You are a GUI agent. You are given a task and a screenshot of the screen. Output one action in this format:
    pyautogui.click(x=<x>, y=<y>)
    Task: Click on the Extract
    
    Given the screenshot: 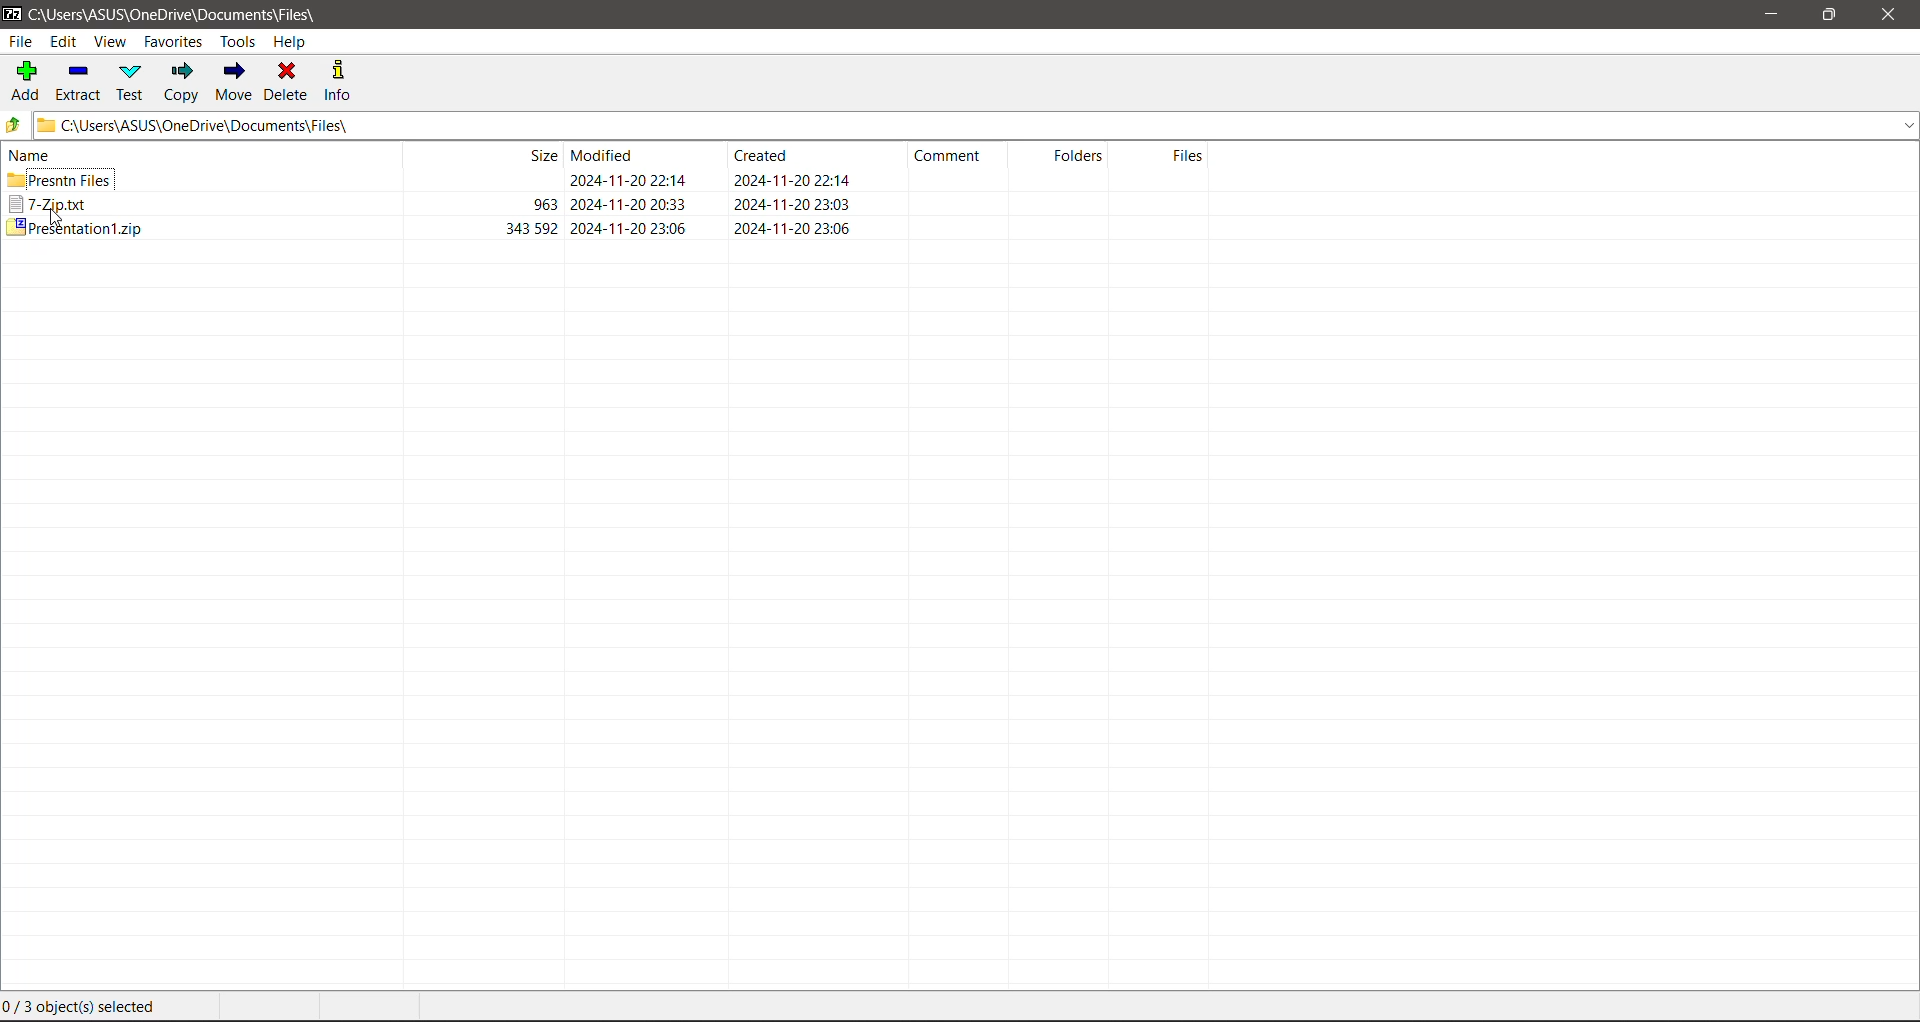 What is the action you would take?
    pyautogui.click(x=77, y=80)
    